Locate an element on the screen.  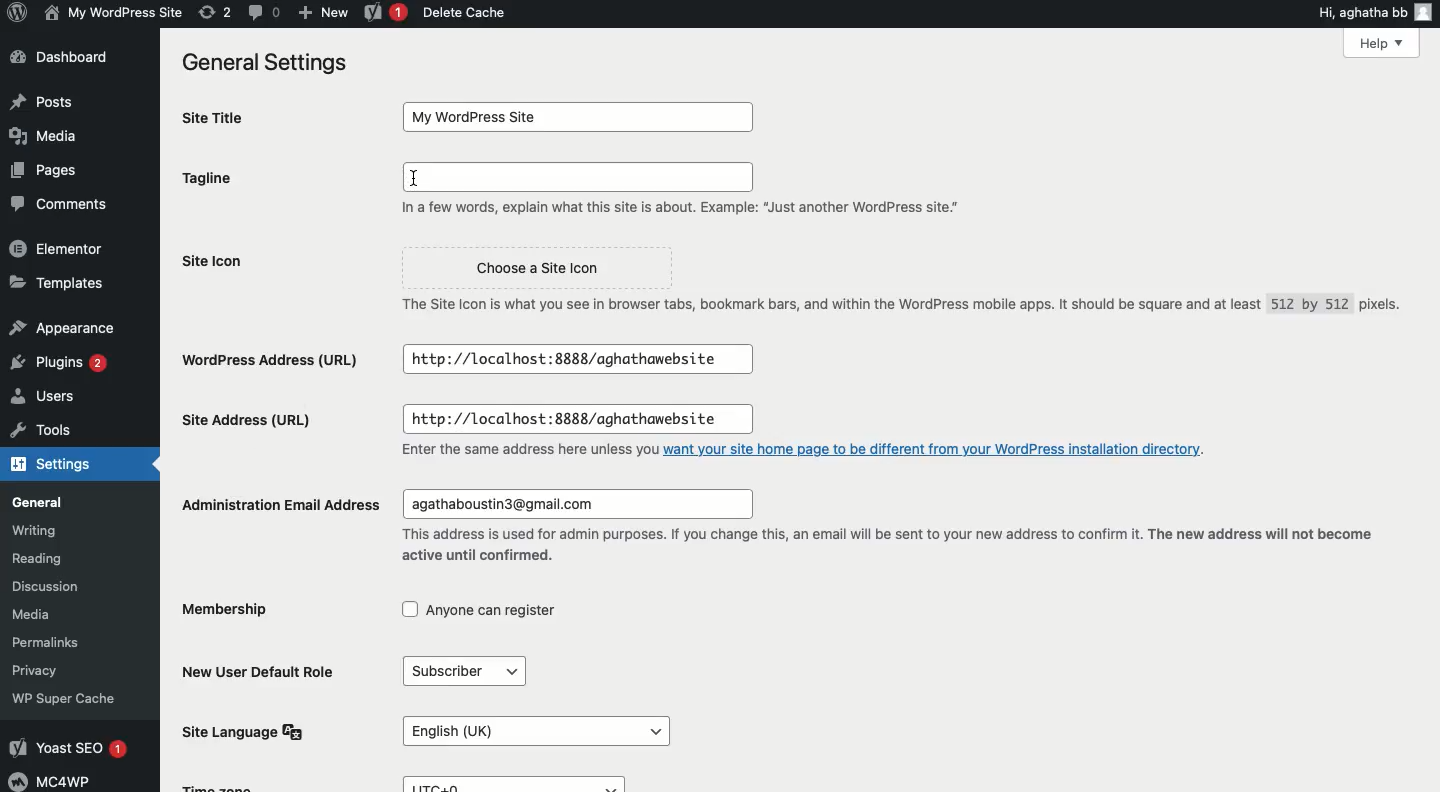
Tagline is located at coordinates (260, 182).